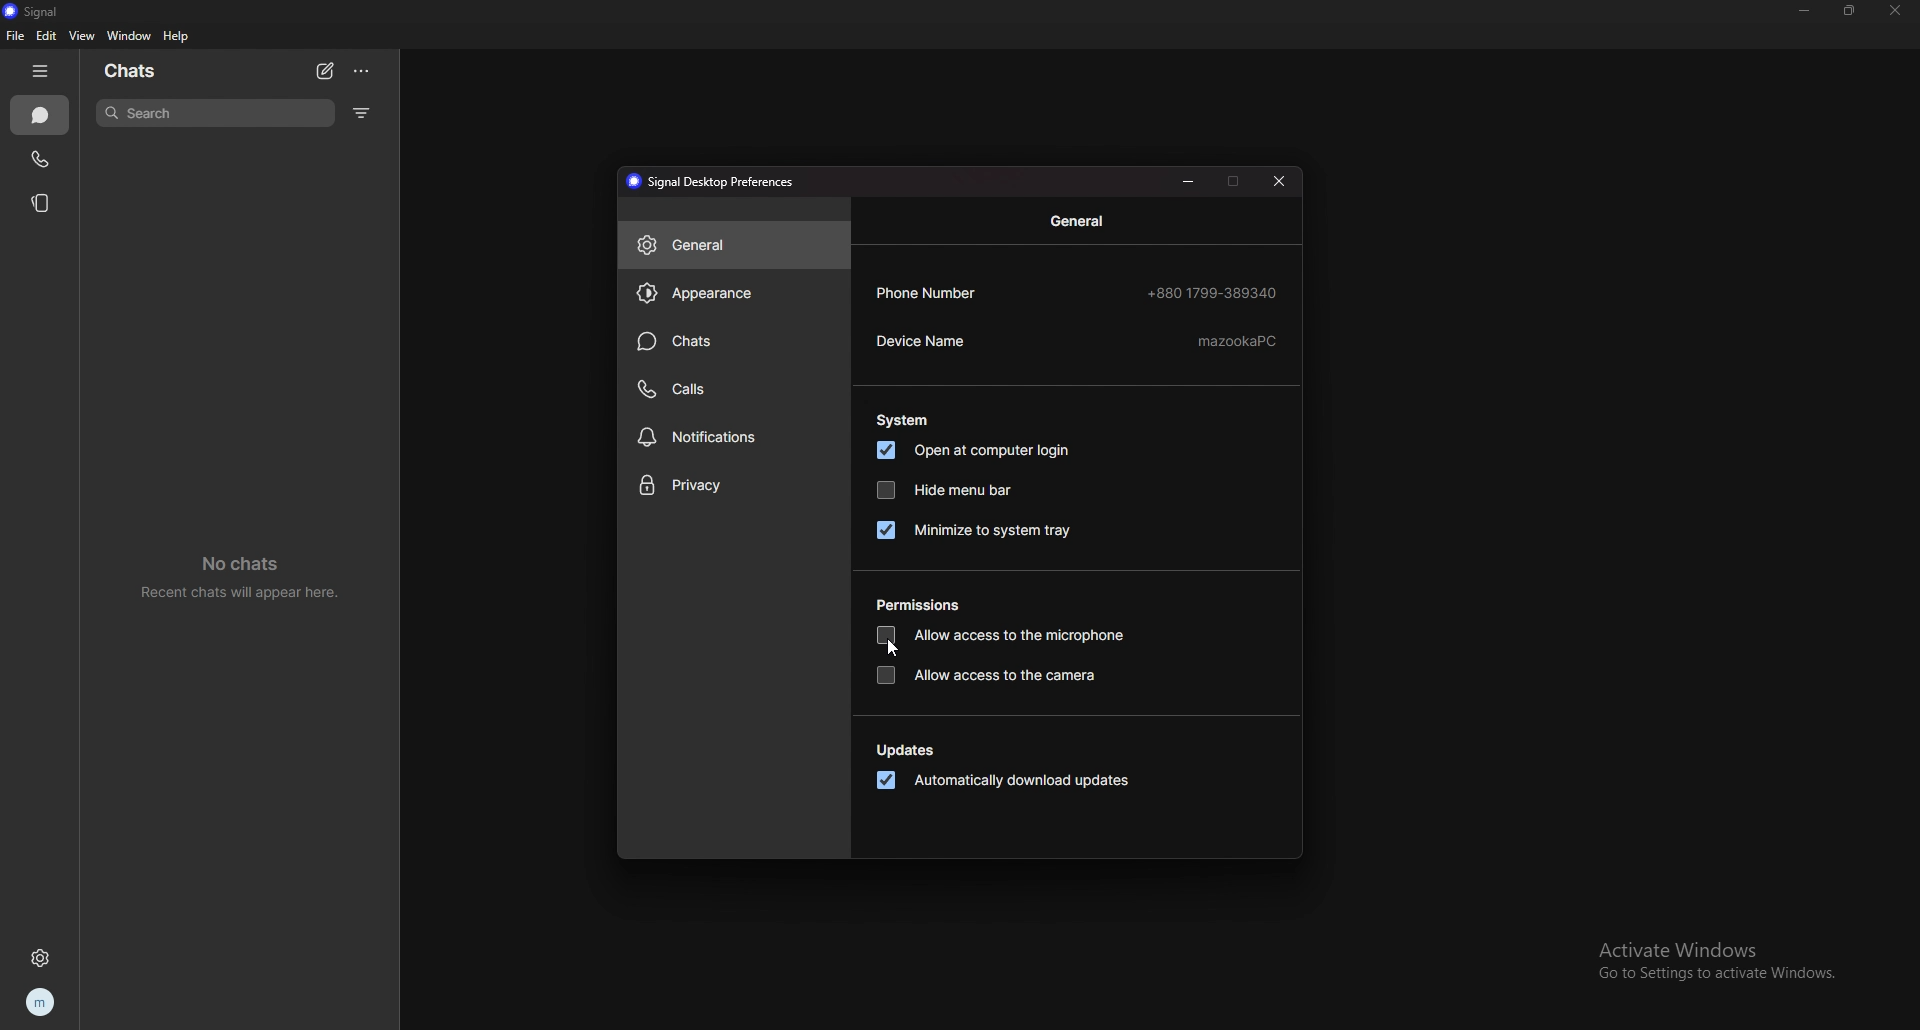 The width and height of the screenshot is (1920, 1030). I want to click on window, so click(130, 36).